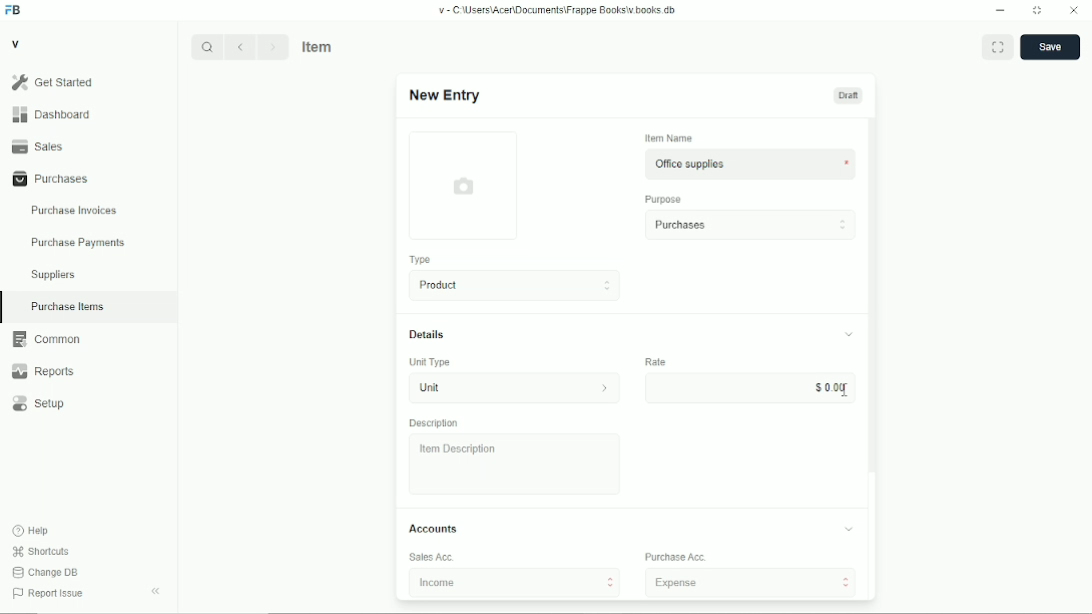 The height and width of the screenshot is (614, 1092). Describe the element at coordinates (844, 390) in the screenshot. I see `cursor` at that location.